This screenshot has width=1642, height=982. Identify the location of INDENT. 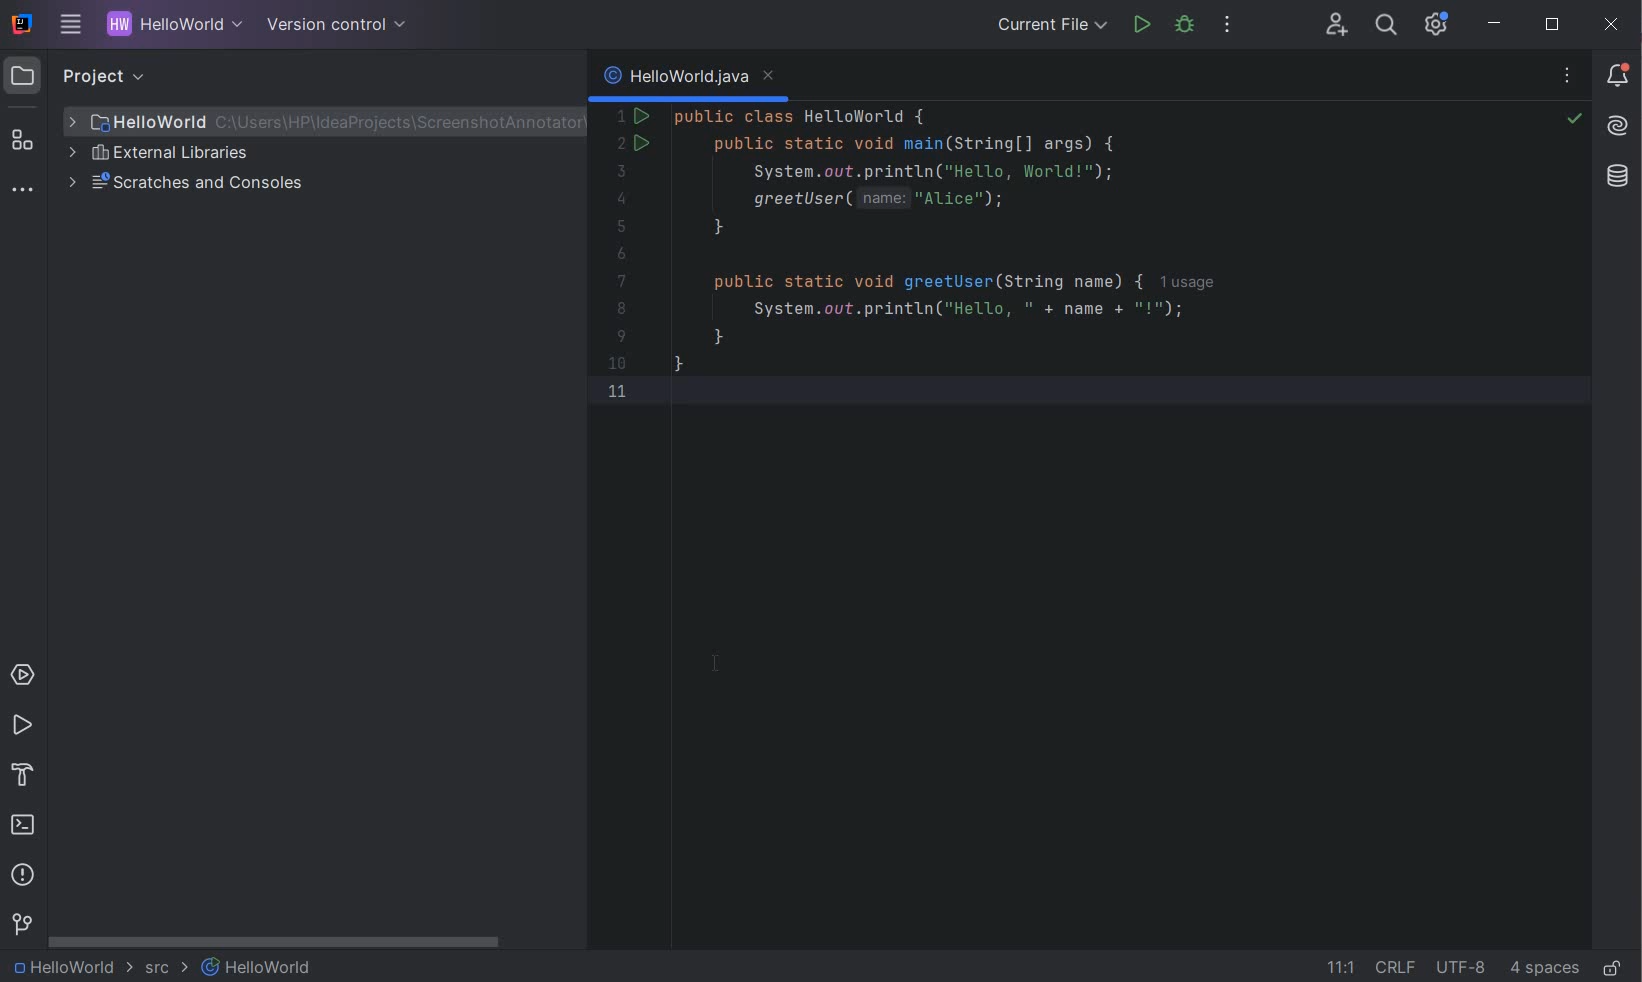
(1543, 967).